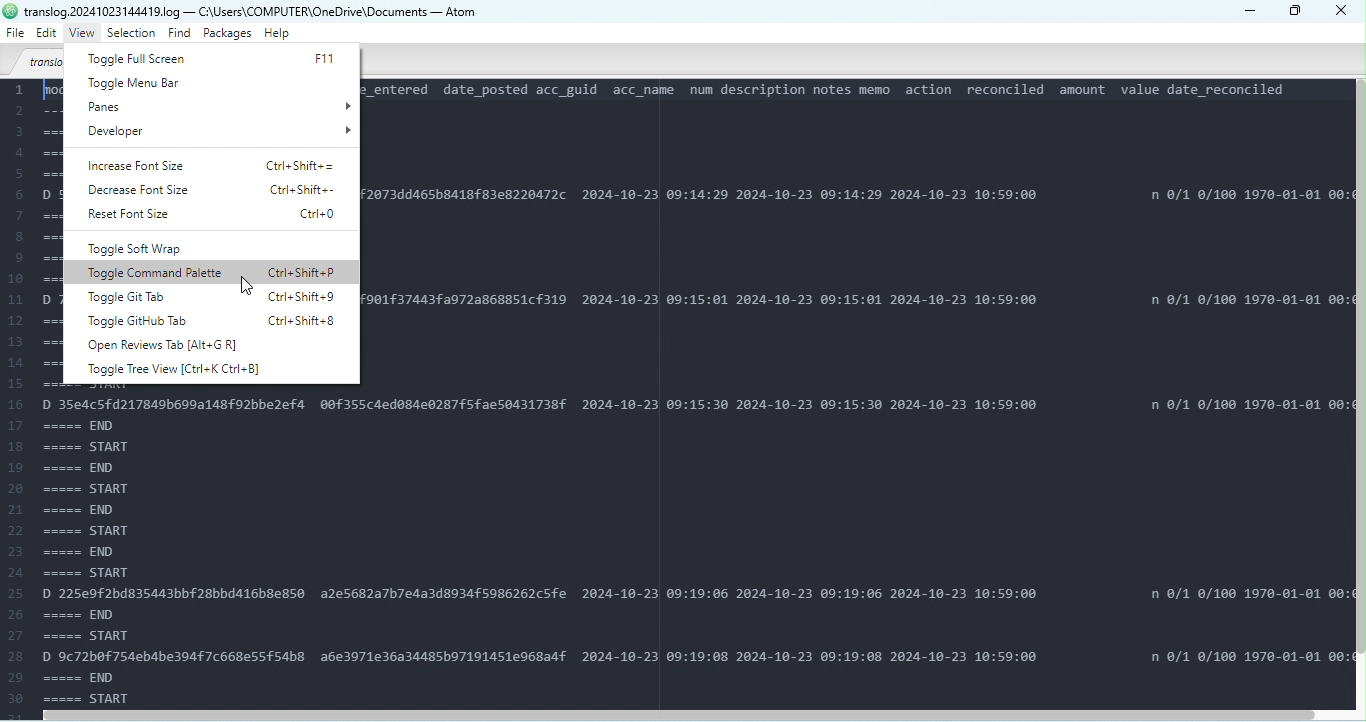  Describe the element at coordinates (214, 85) in the screenshot. I see `Toggle menu bar` at that location.